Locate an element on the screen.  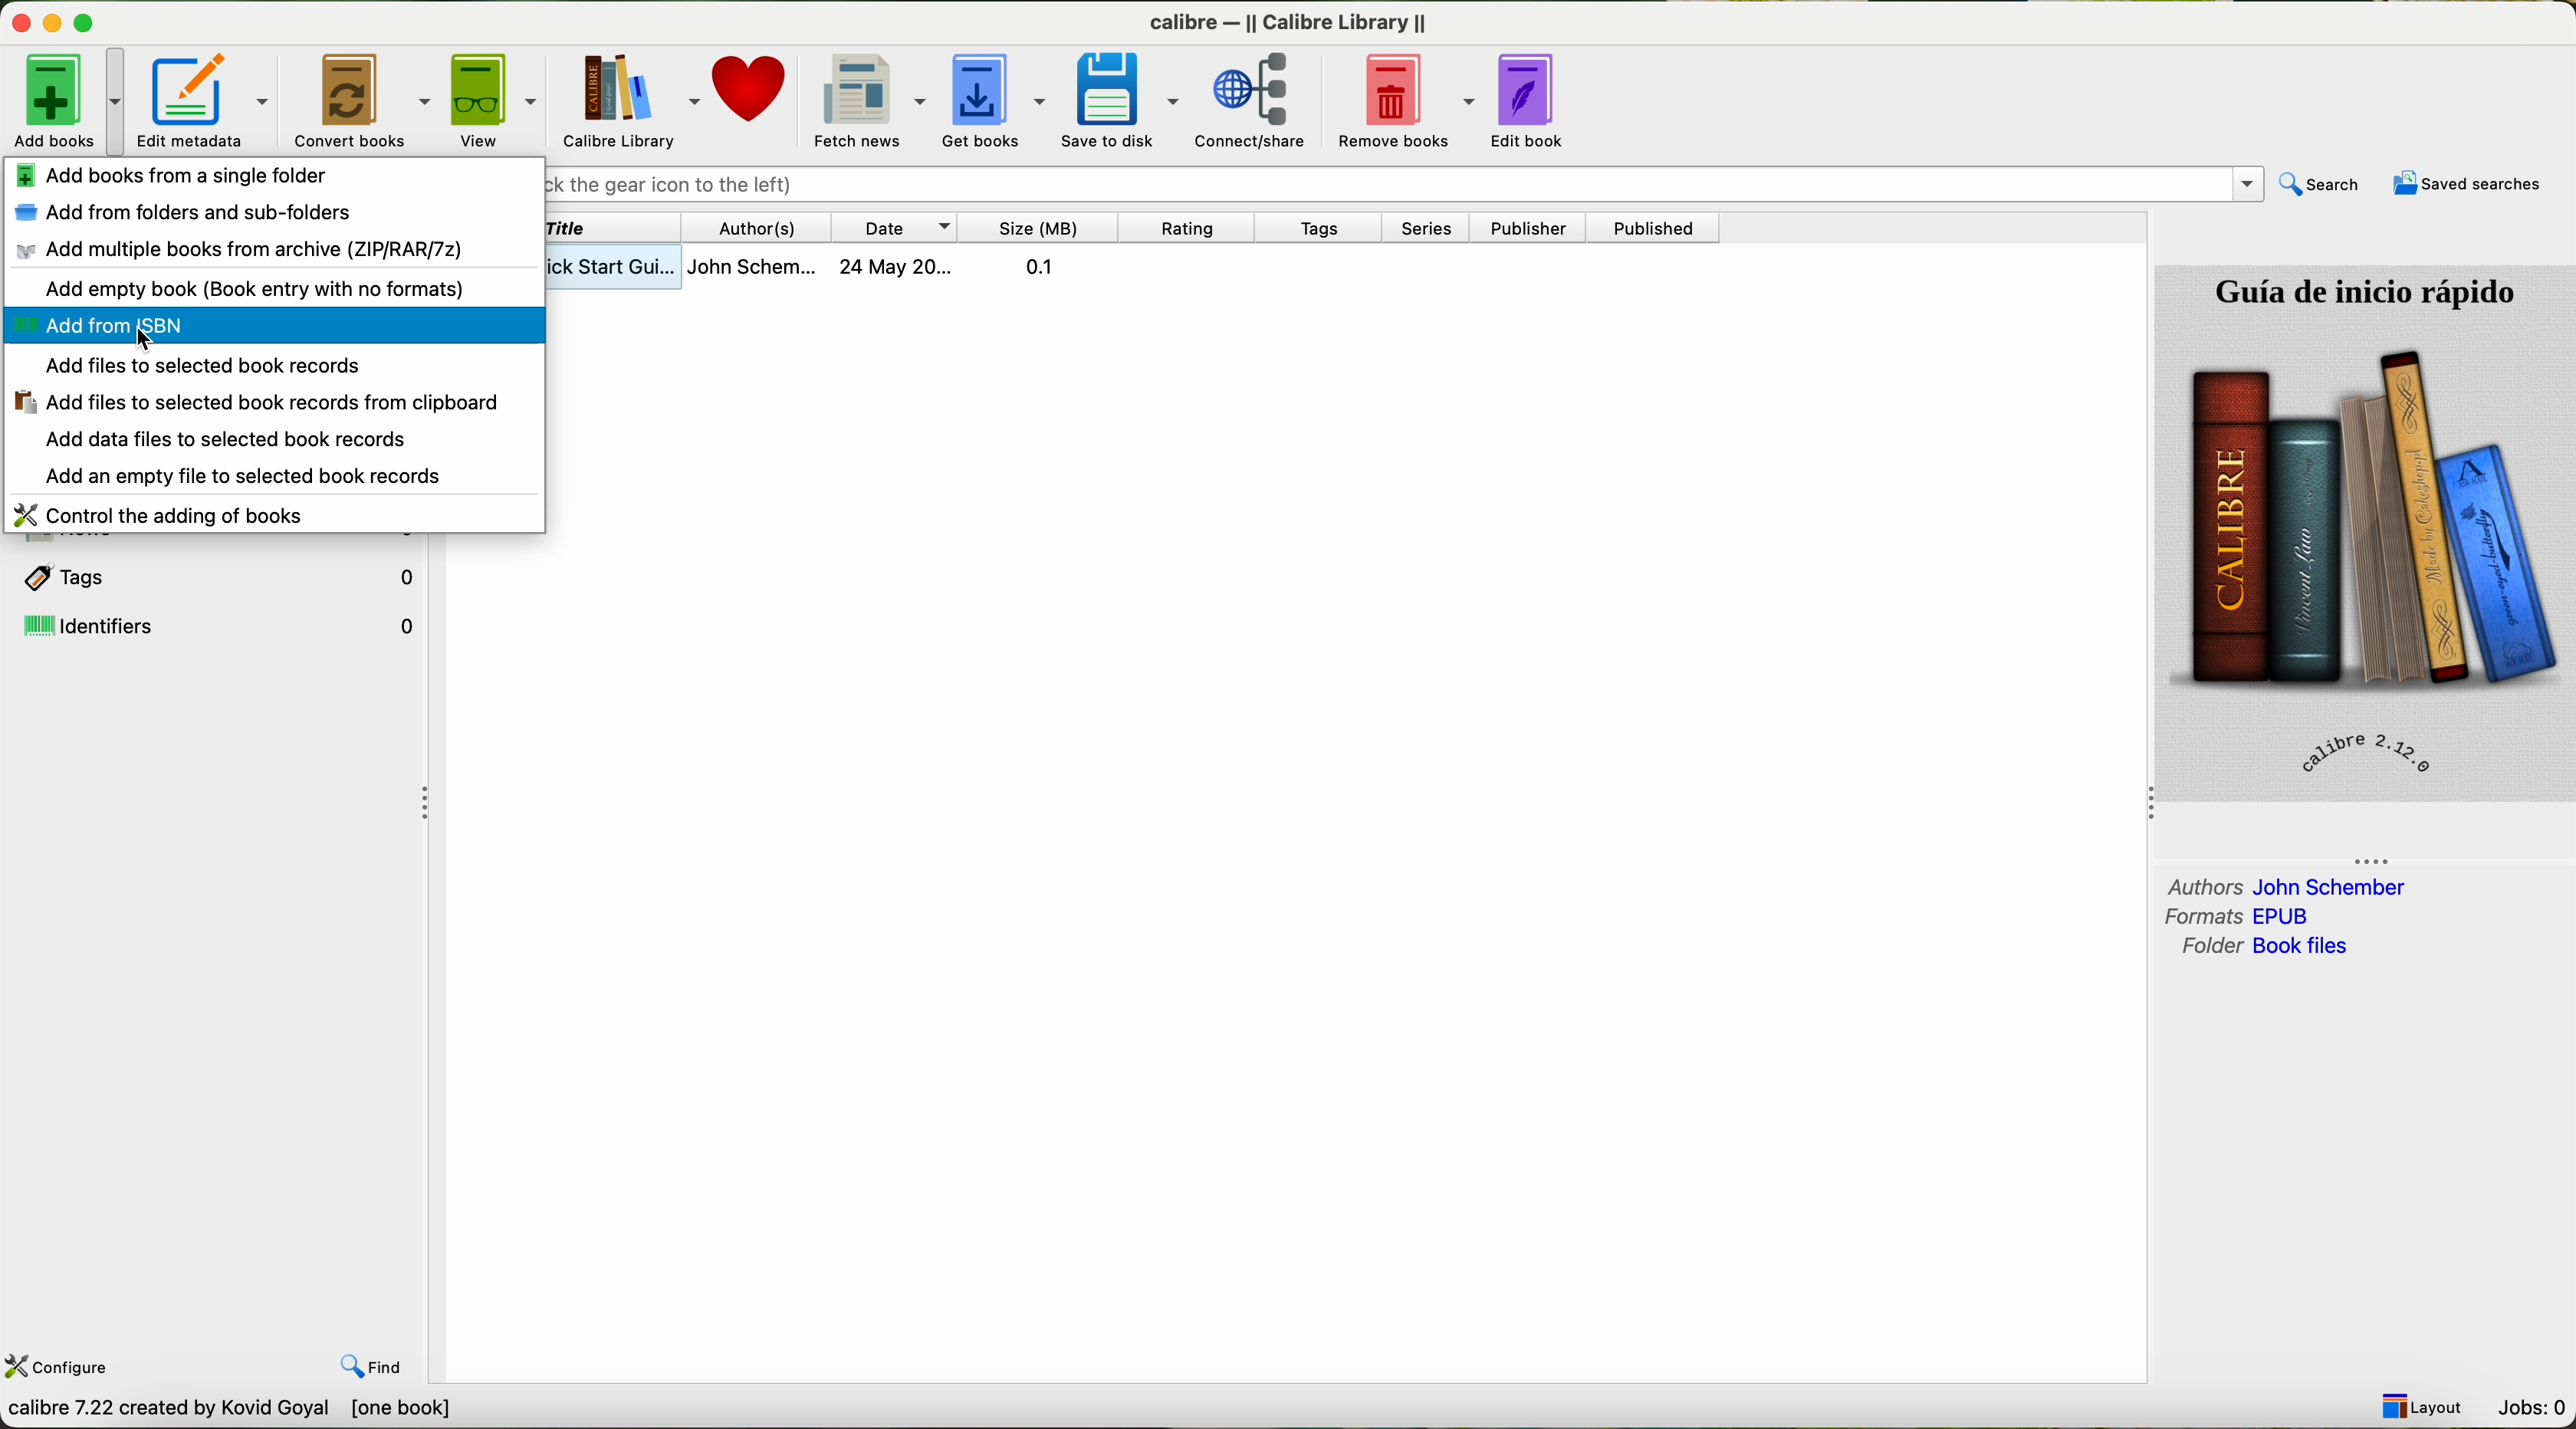
date is located at coordinates (898, 227).